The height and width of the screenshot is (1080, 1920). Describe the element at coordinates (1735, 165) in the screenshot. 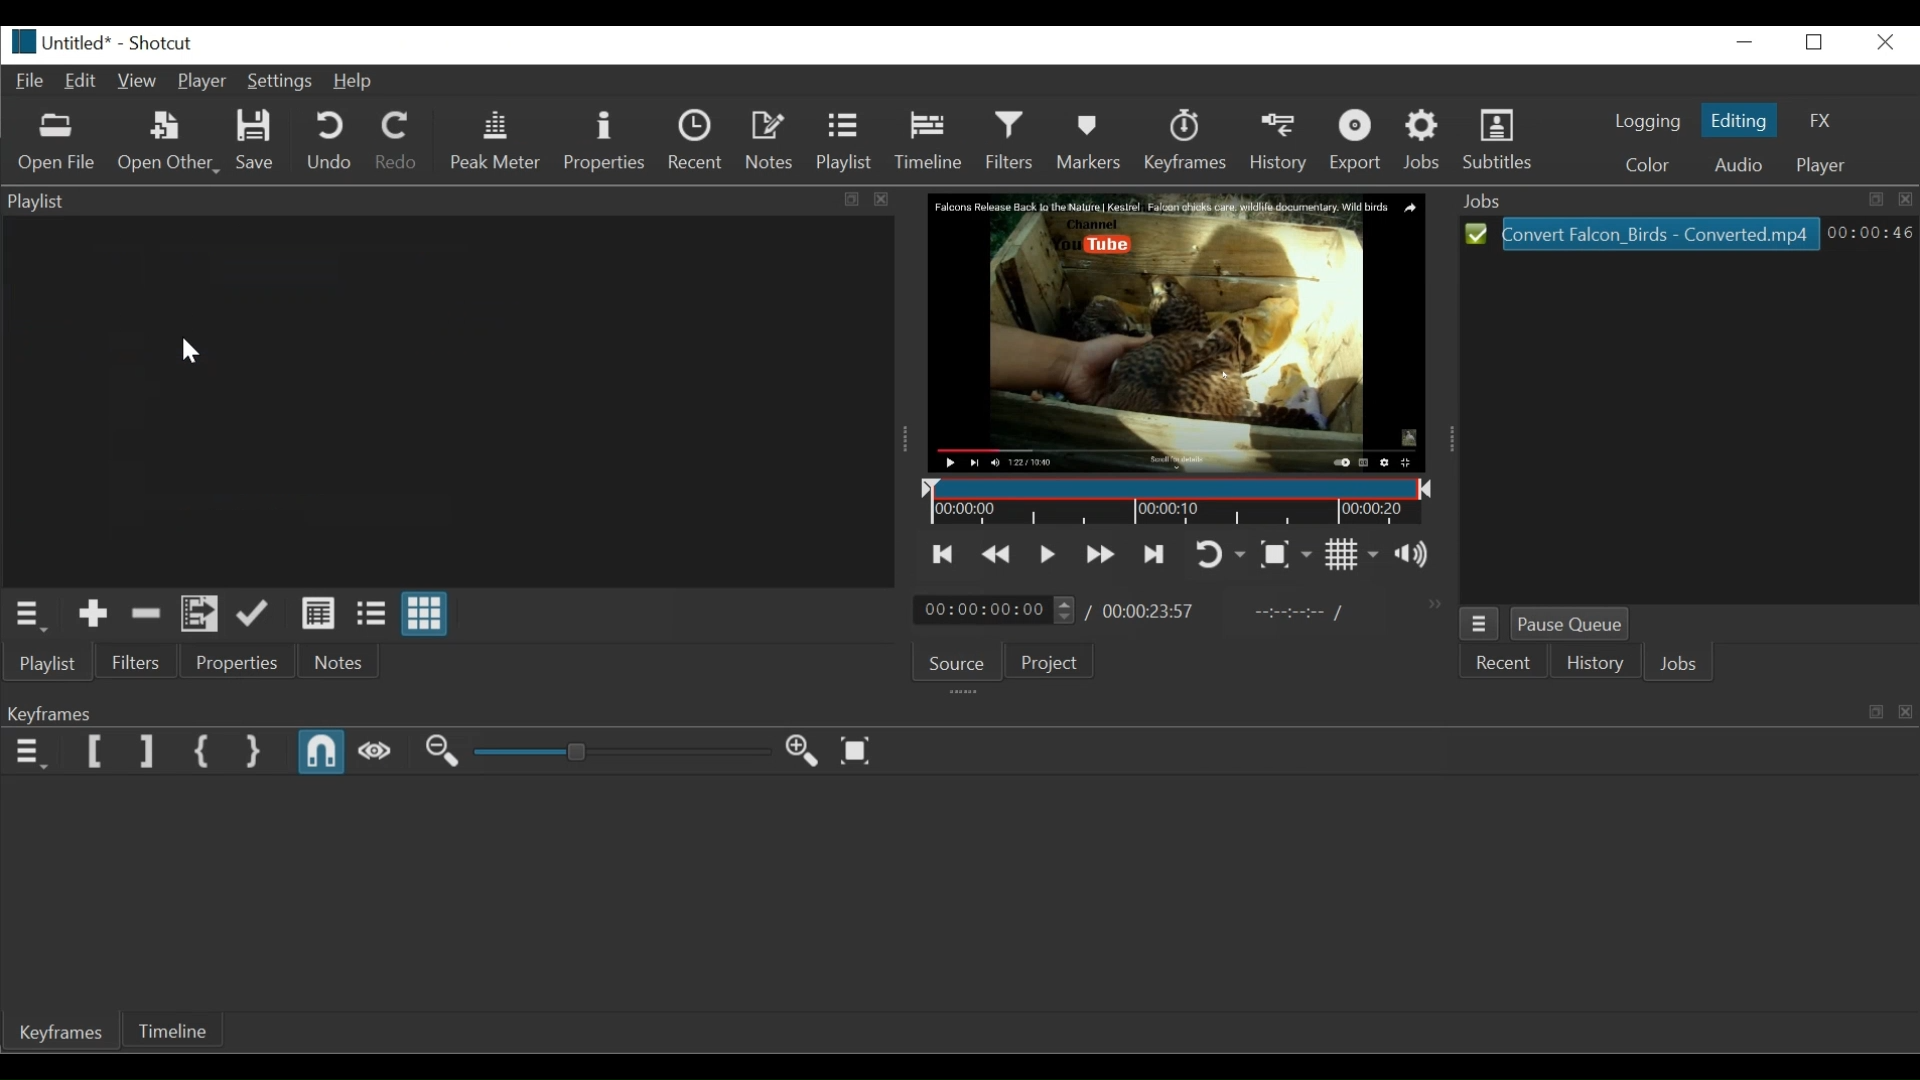

I see `Audio` at that location.